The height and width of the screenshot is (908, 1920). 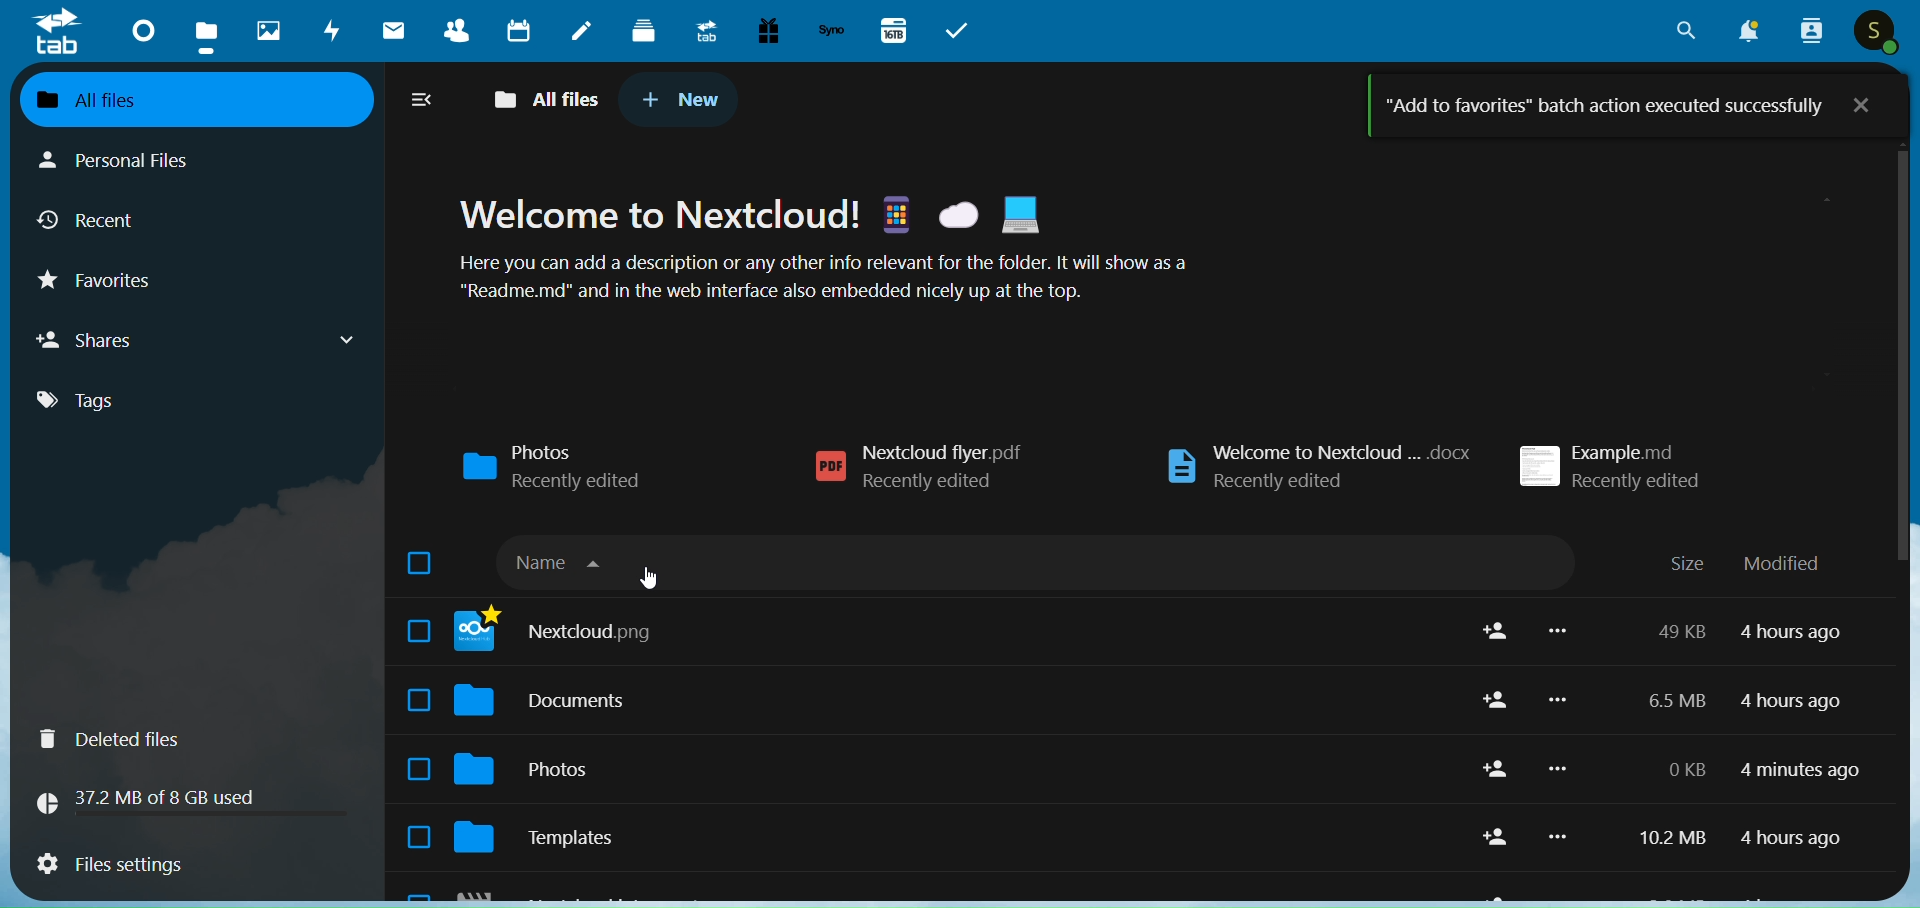 I want to click on More, so click(x=1557, y=630).